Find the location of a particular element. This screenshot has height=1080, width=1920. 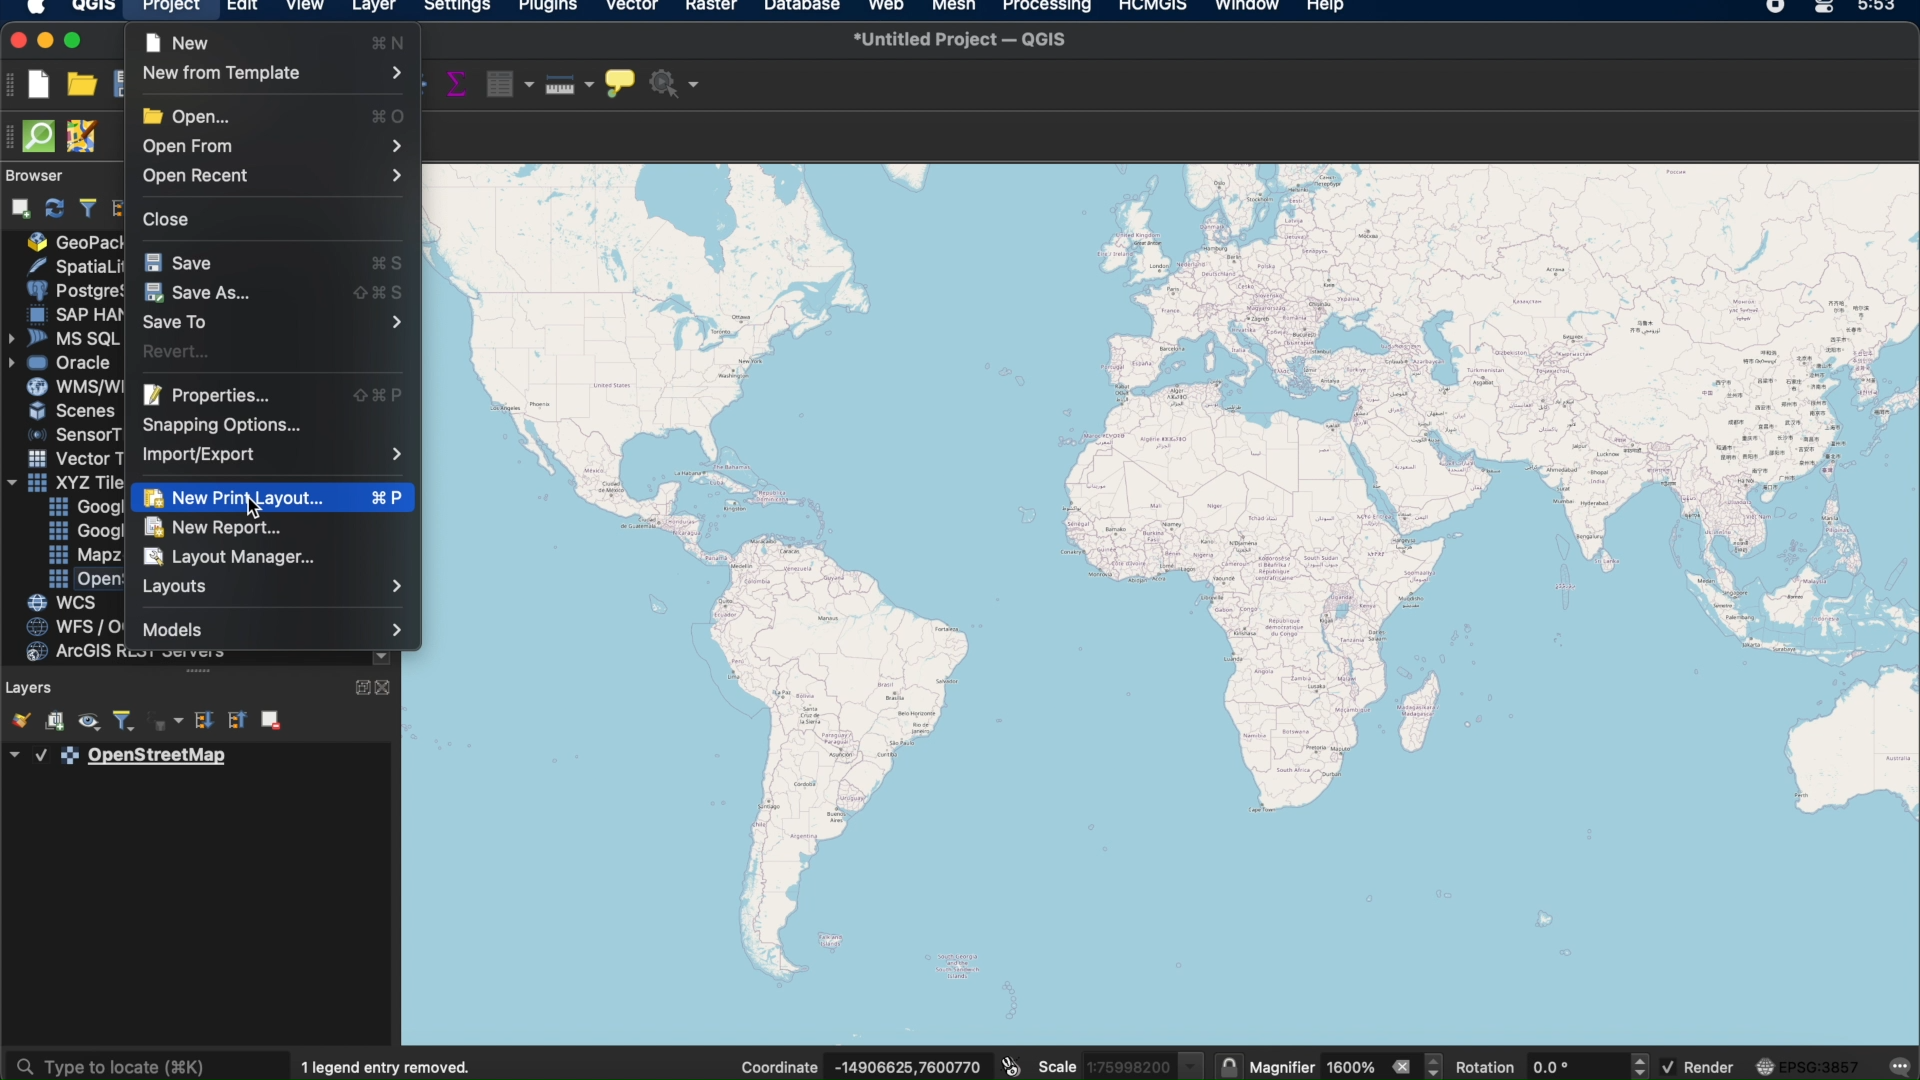

scrolldown arrow is located at coordinates (383, 659).